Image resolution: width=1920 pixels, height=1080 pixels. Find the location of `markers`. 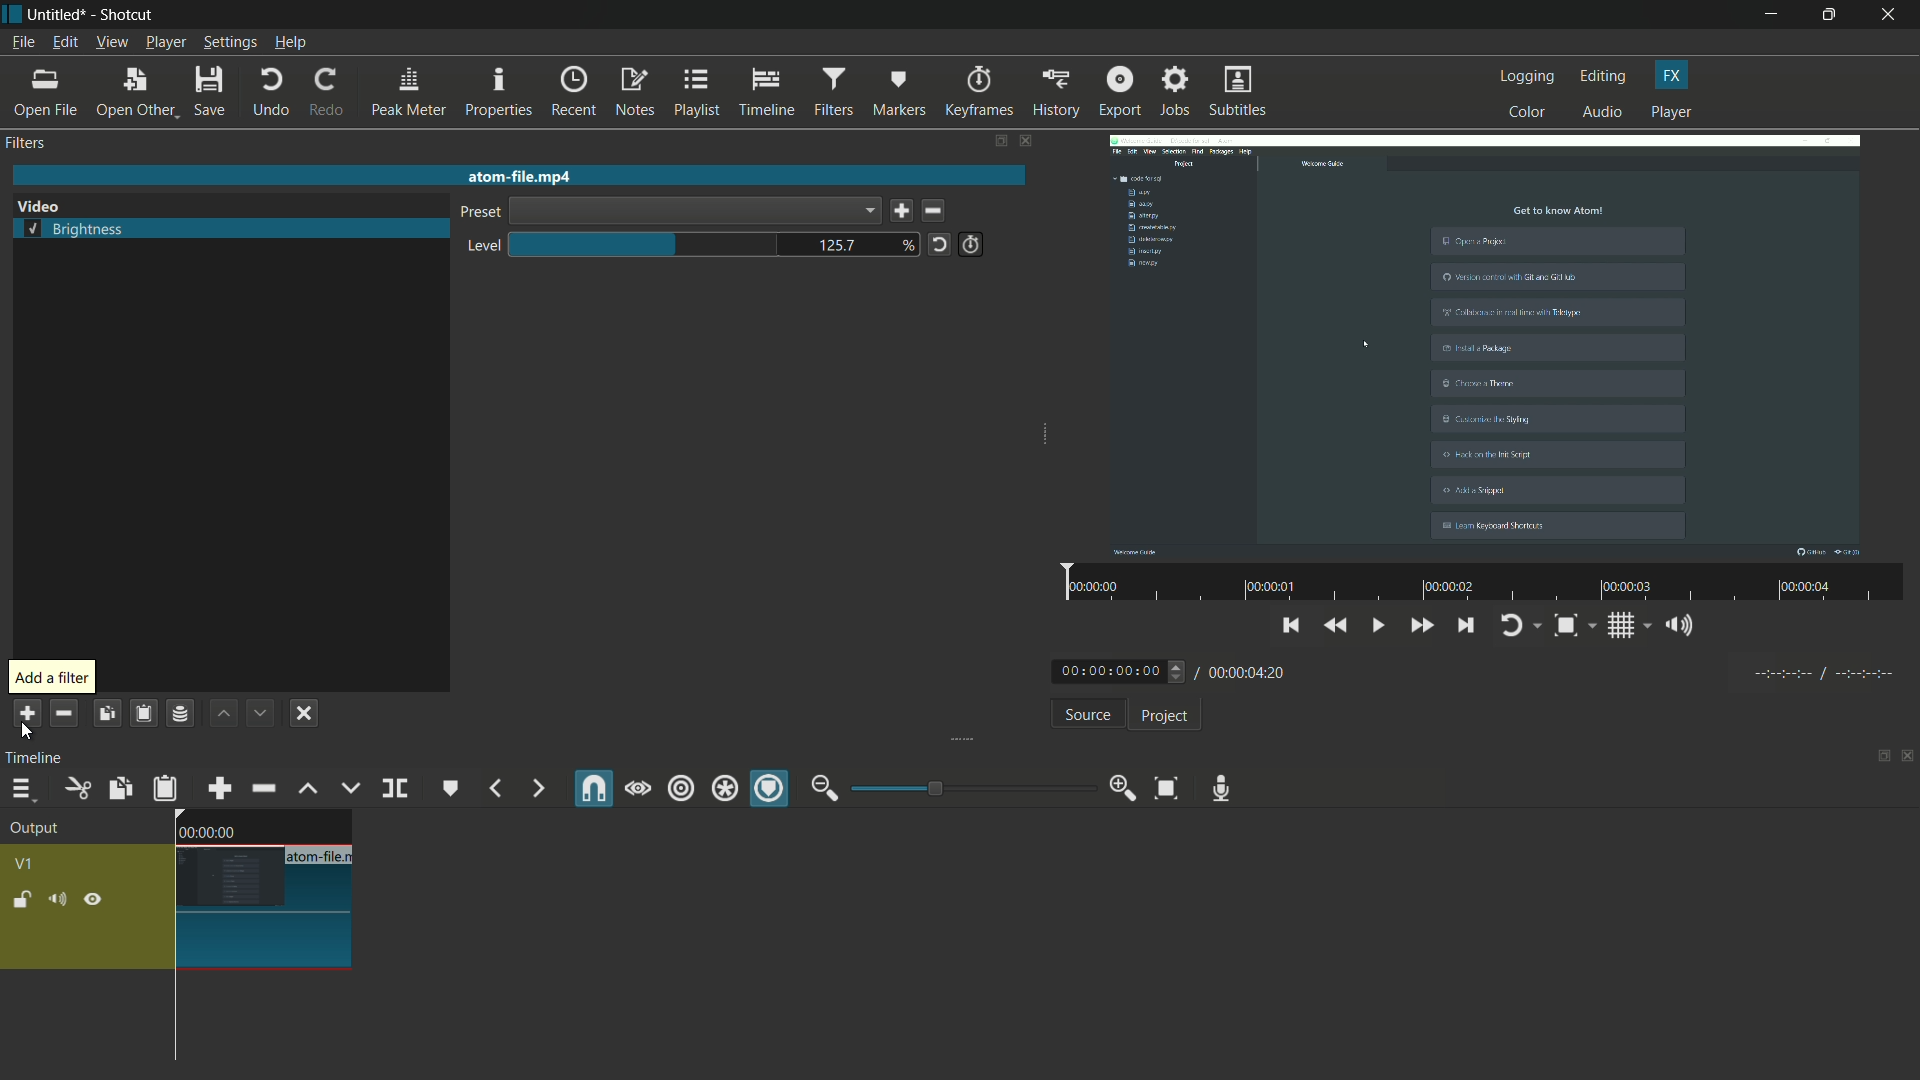

markers is located at coordinates (899, 91).